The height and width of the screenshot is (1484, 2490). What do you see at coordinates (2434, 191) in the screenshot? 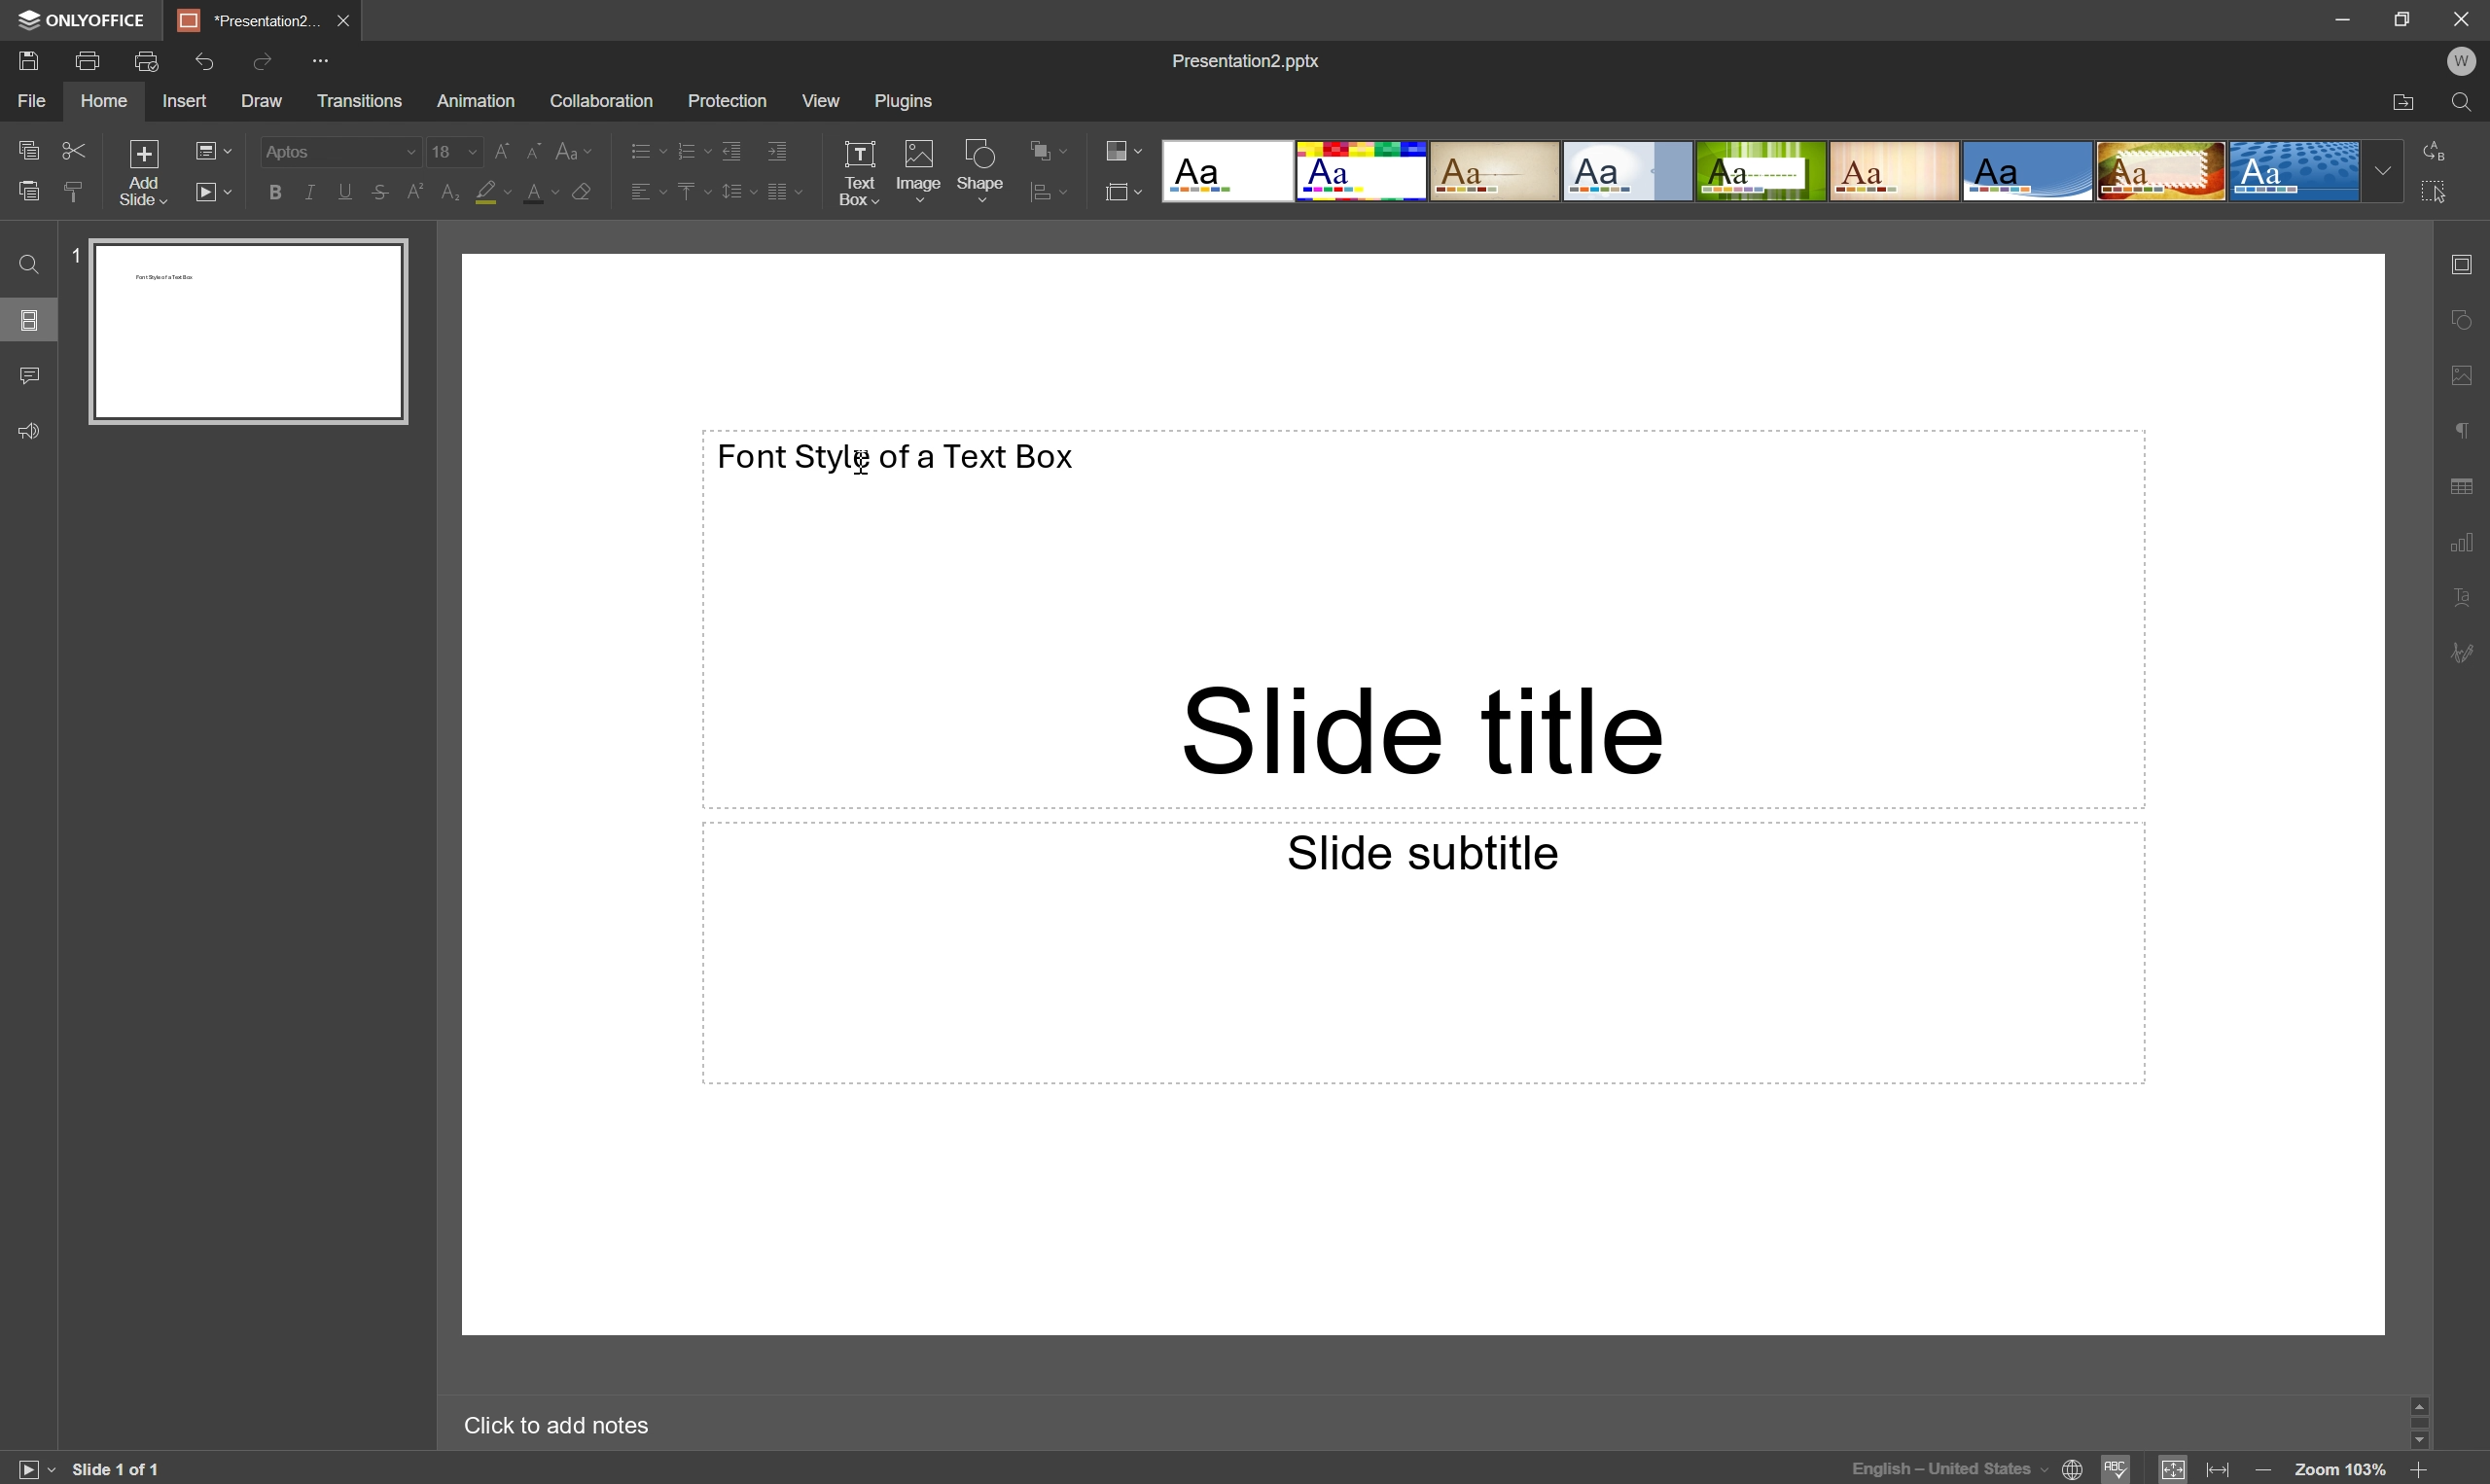
I see `Select All` at bounding box center [2434, 191].